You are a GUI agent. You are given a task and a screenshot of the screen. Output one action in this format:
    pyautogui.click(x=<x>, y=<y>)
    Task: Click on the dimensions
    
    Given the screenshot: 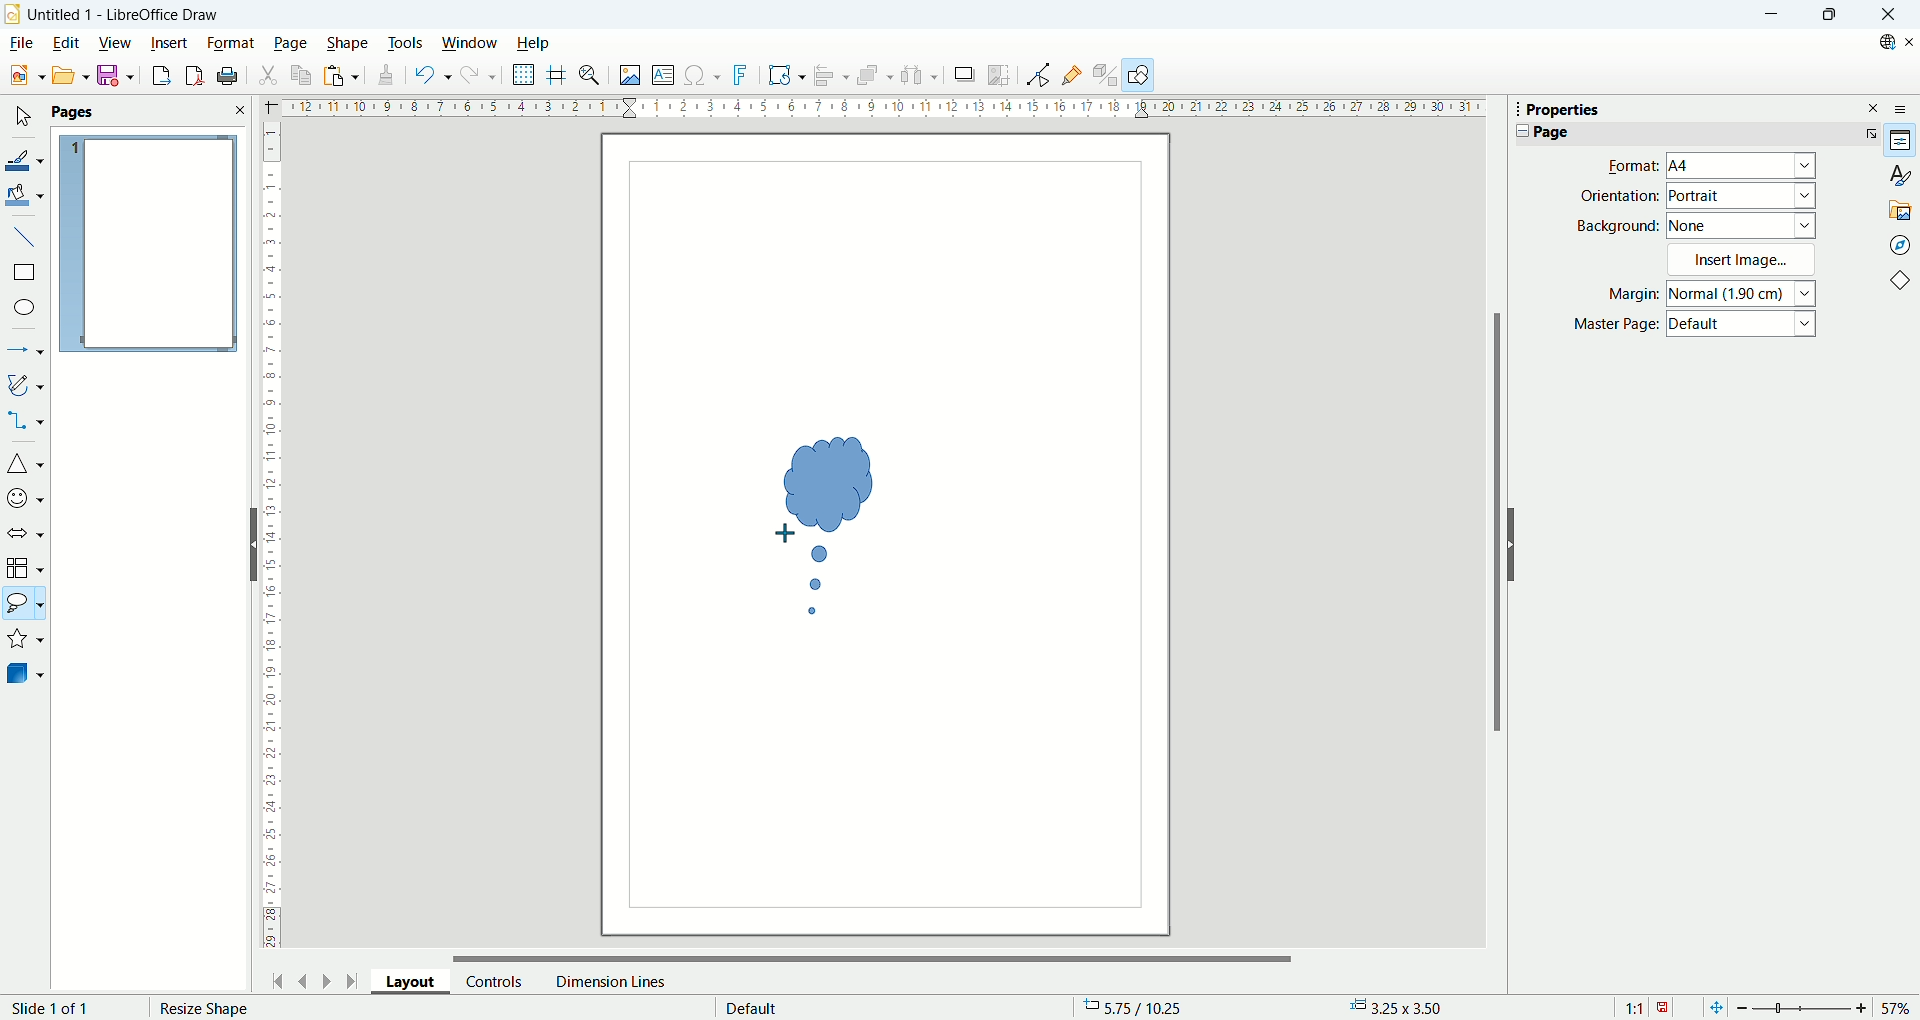 What is the action you would take?
    pyautogui.click(x=1403, y=1007)
    